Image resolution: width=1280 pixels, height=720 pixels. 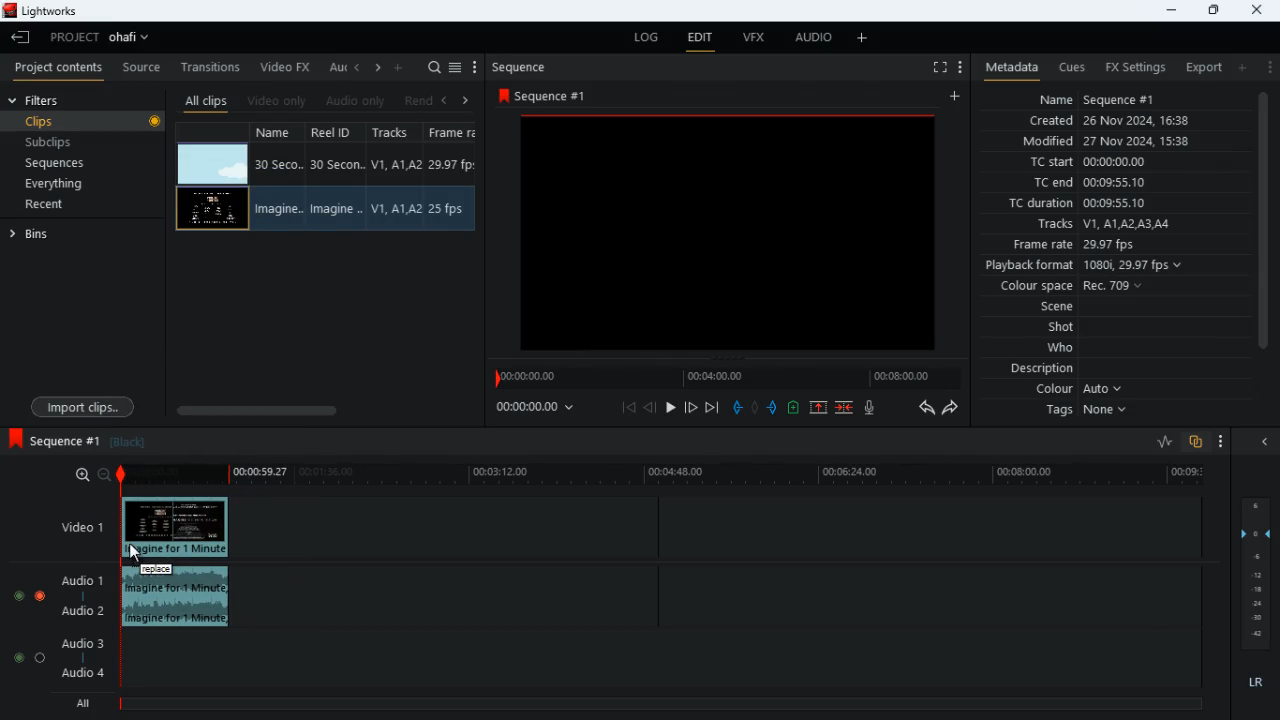 What do you see at coordinates (29, 659) in the screenshot?
I see `audio selection buttons` at bounding box center [29, 659].